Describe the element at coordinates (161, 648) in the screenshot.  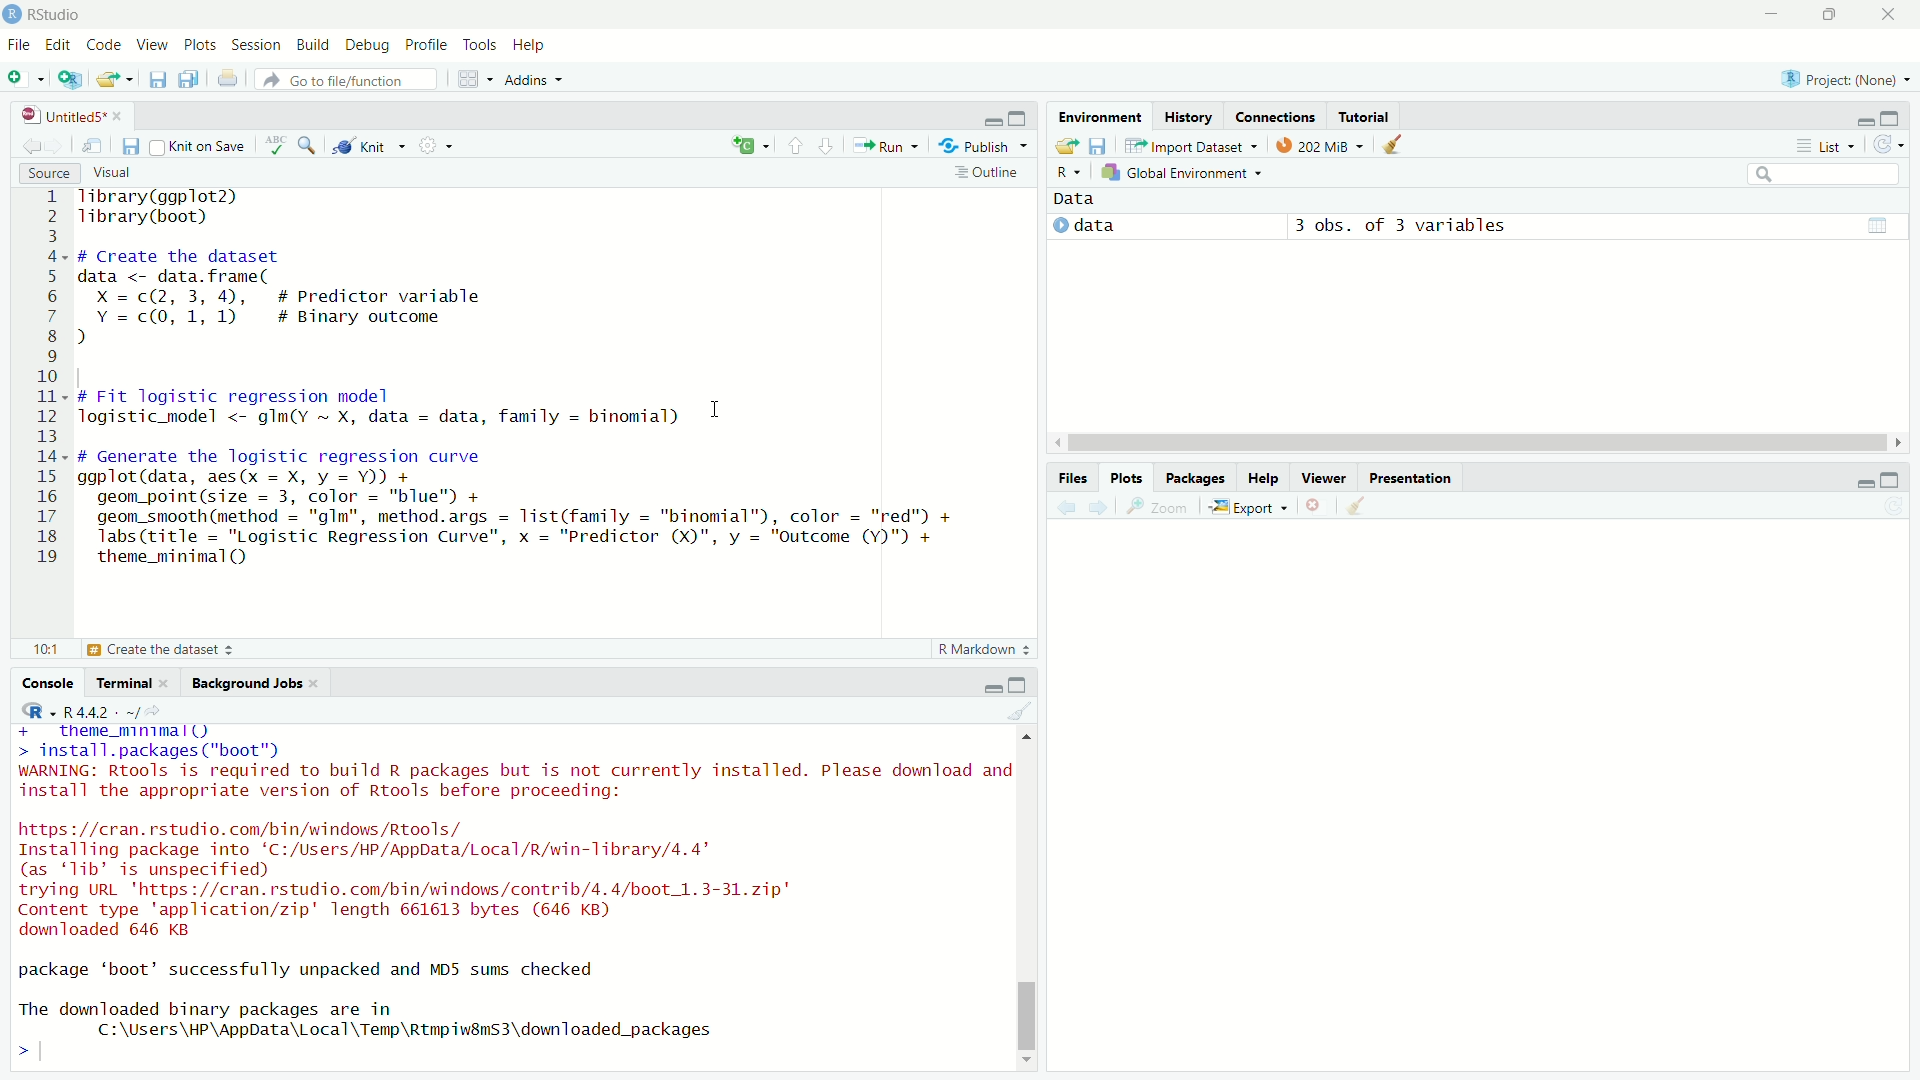
I see `Create the dataset` at that location.